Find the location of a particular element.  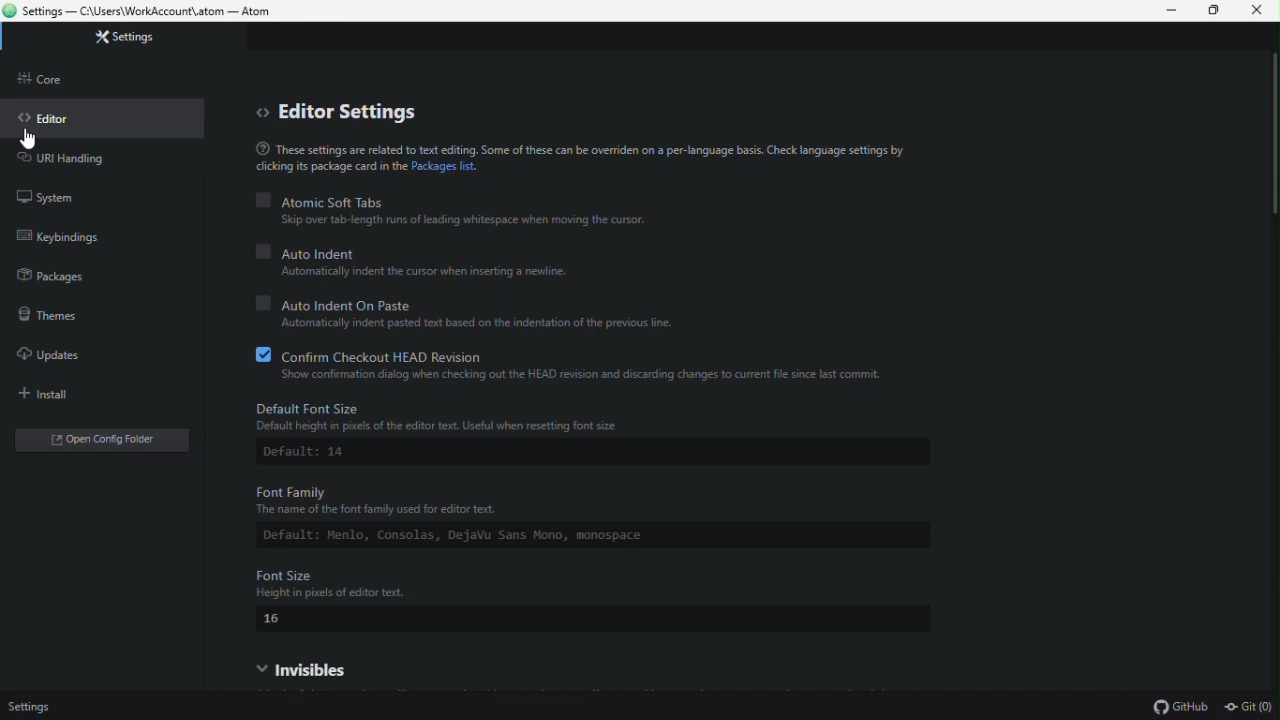

Install is located at coordinates (71, 394).